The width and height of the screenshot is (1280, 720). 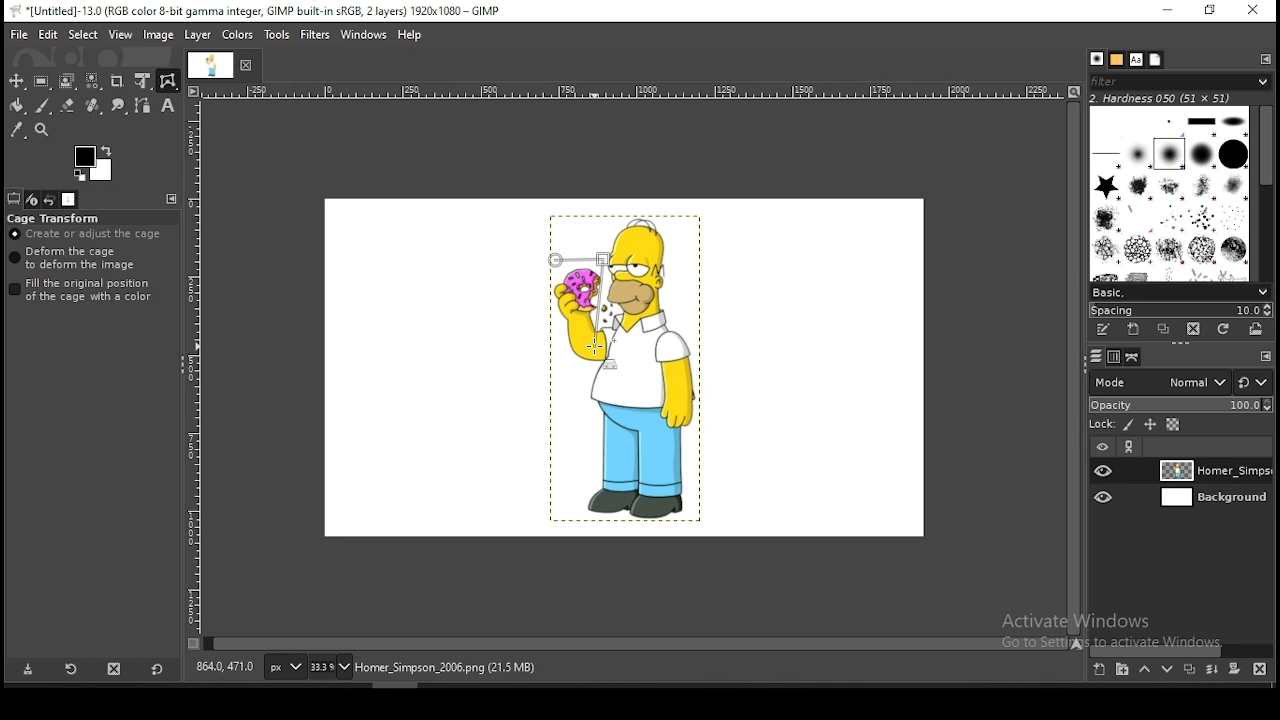 What do you see at coordinates (1135, 59) in the screenshot?
I see `fonts` at bounding box center [1135, 59].